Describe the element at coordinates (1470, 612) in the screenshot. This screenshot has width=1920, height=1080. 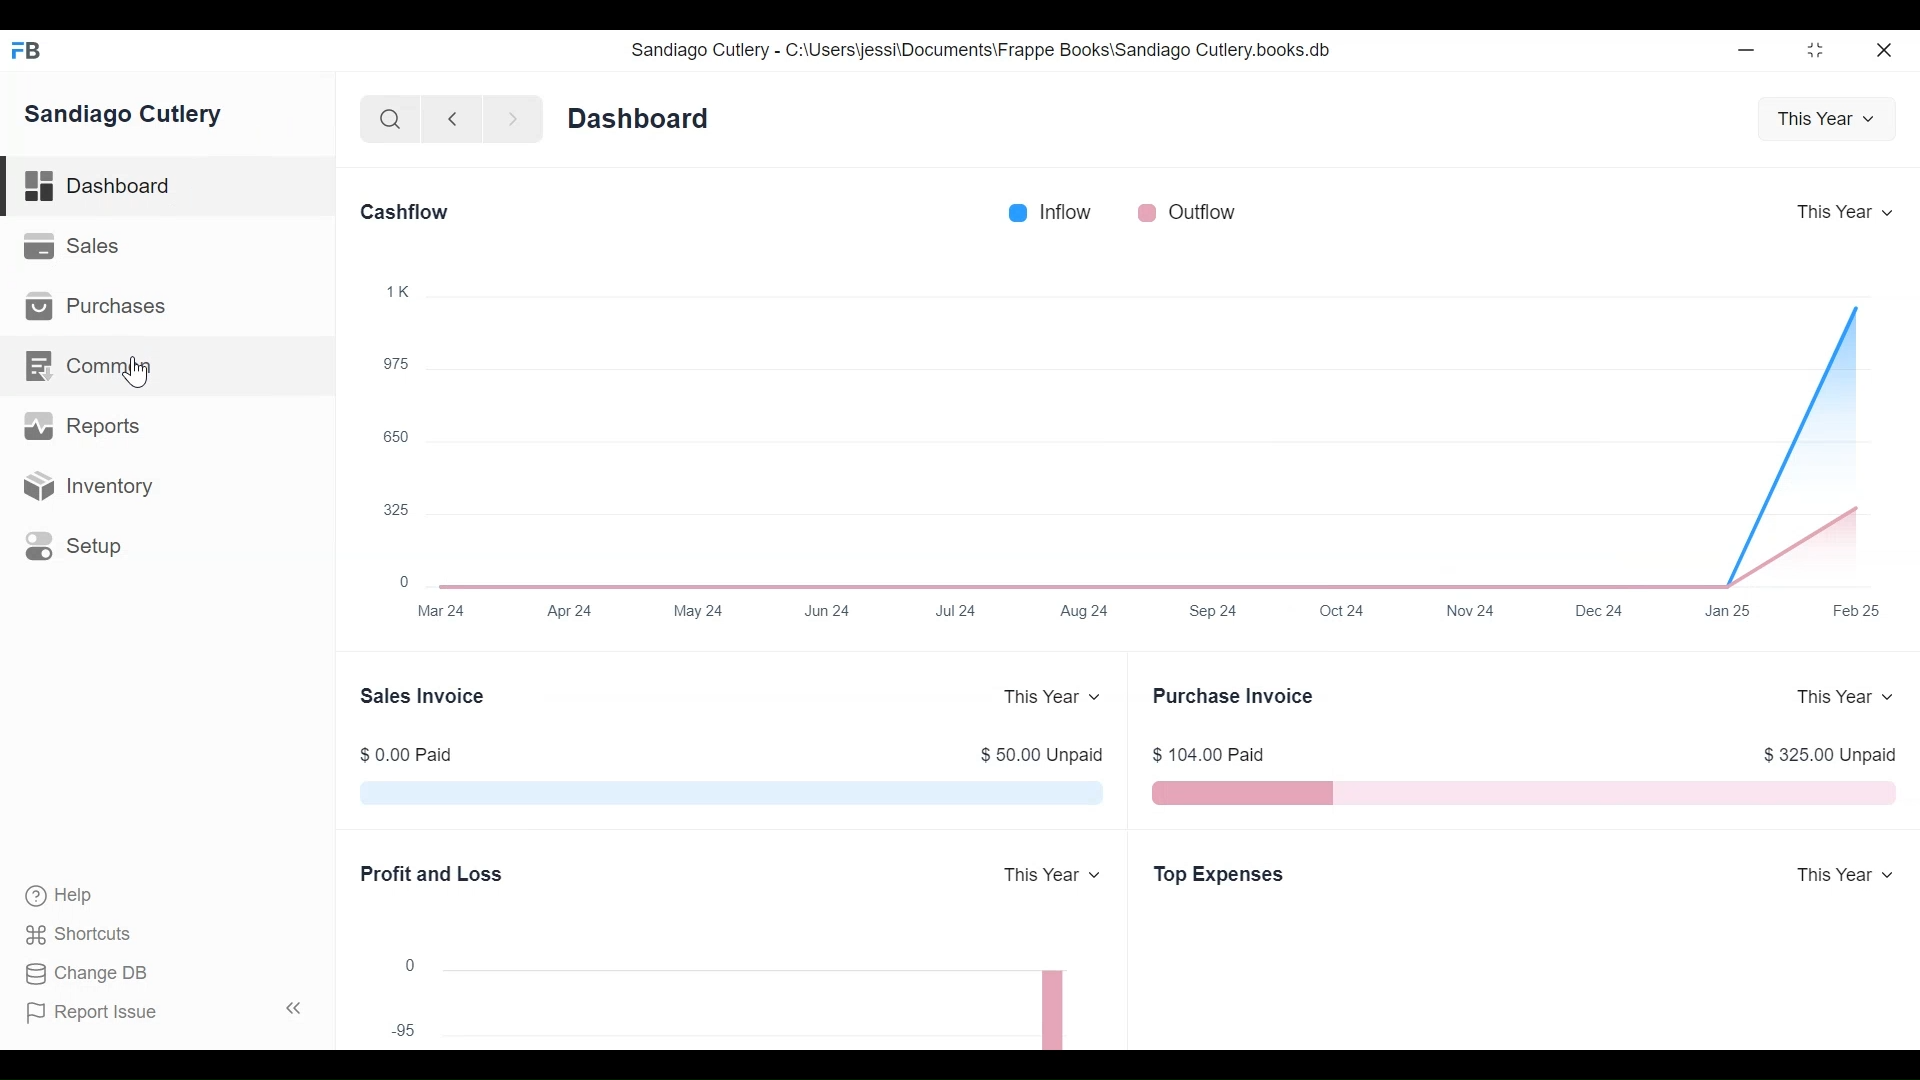
I see `Nov 24` at that location.